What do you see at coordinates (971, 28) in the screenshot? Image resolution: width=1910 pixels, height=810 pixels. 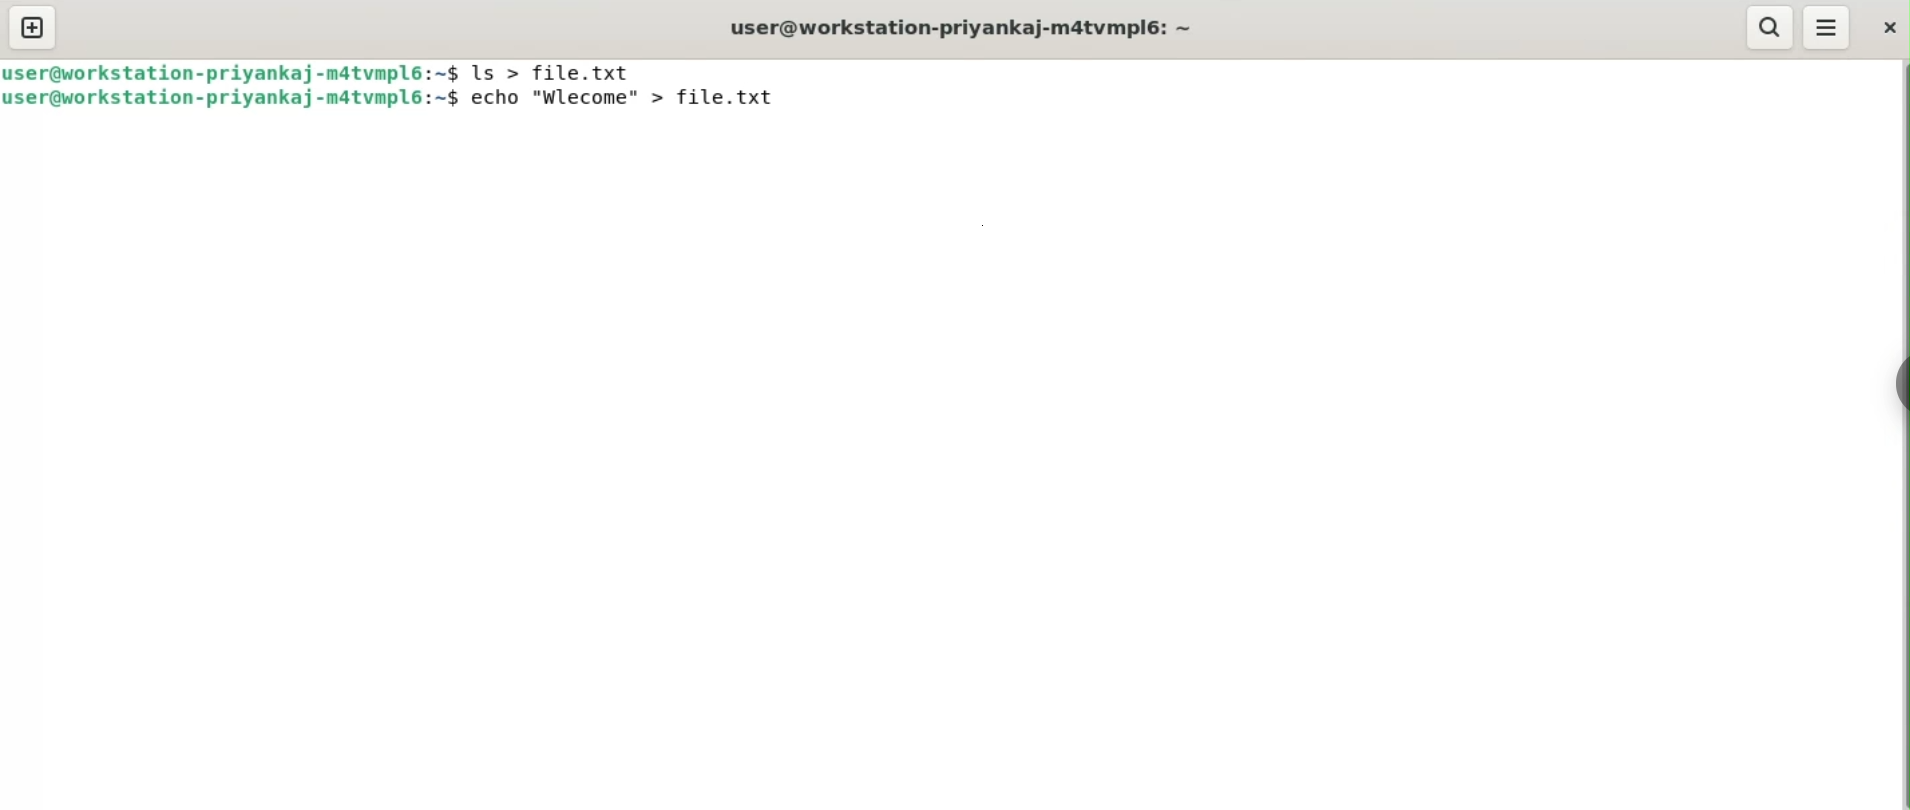 I see `user@workstation-priyankaj-m4tvmpl6: ~` at bounding box center [971, 28].